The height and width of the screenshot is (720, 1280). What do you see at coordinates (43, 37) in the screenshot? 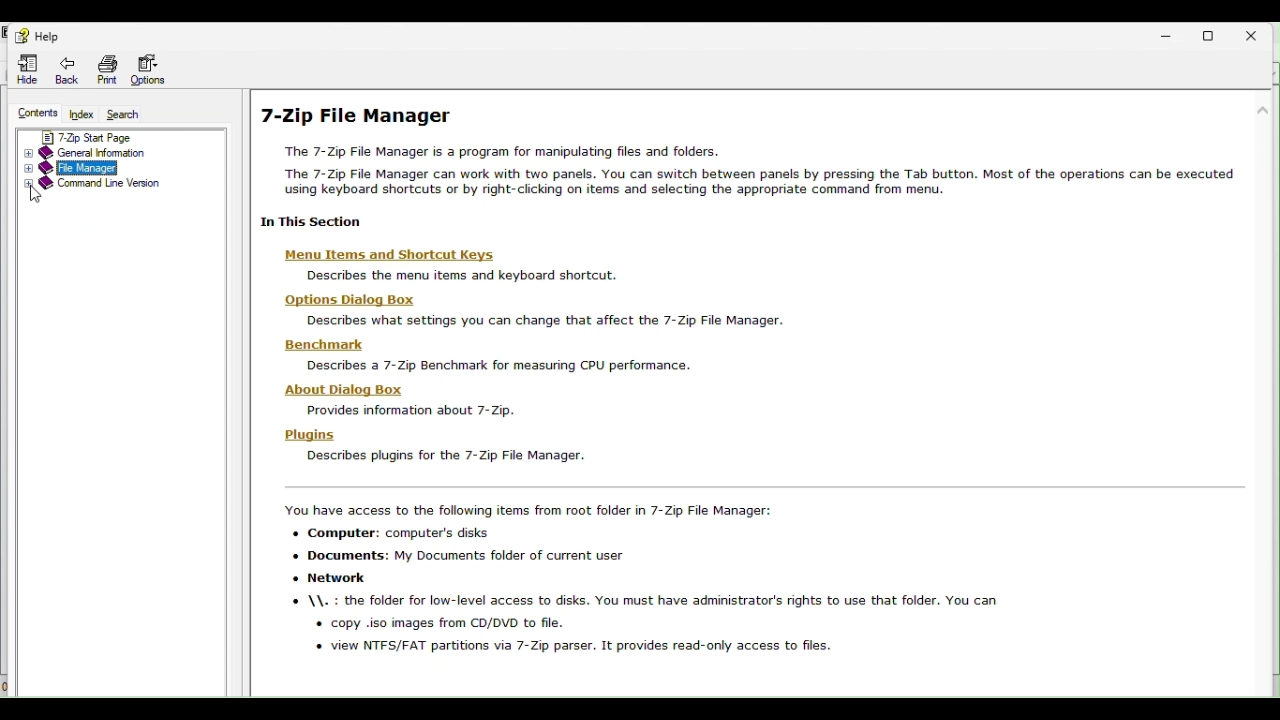
I see `Help ` at bounding box center [43, 37].